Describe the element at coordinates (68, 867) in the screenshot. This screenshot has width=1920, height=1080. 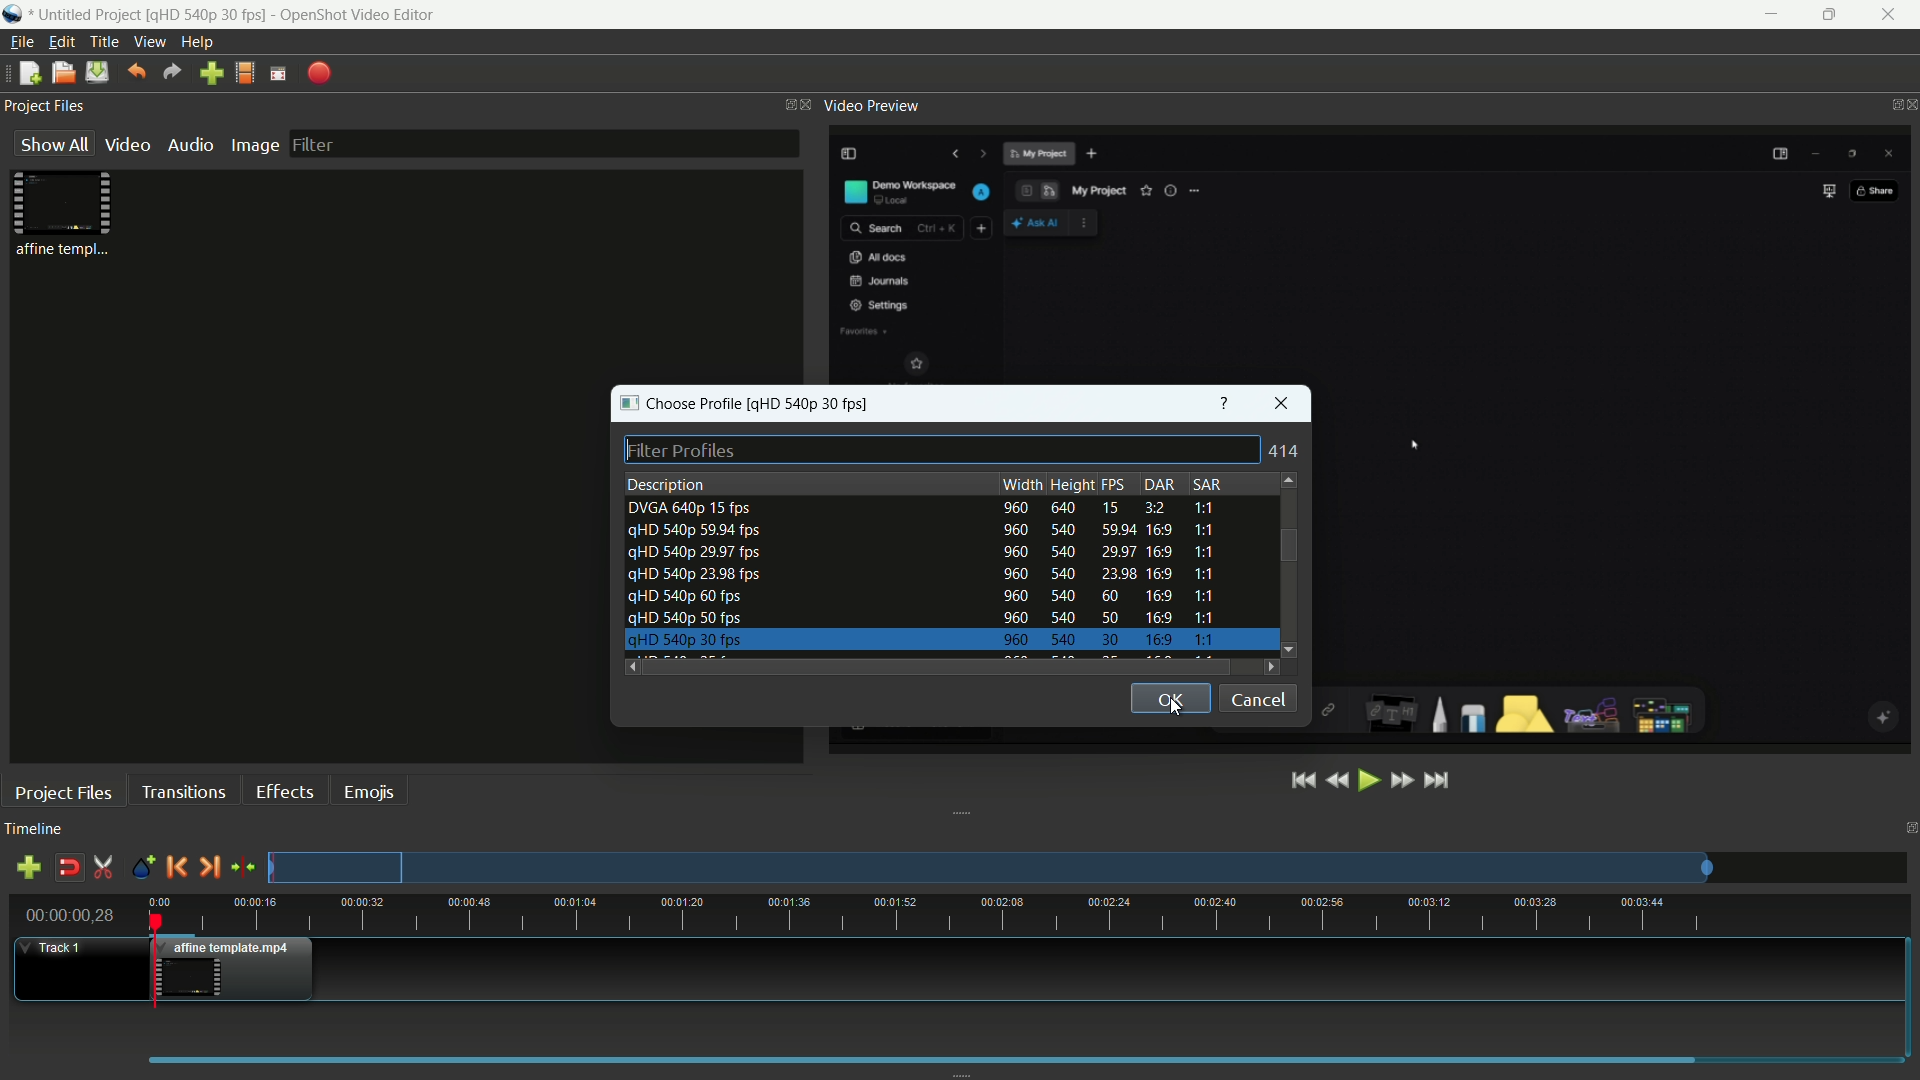
I see `disable snap` at that location.